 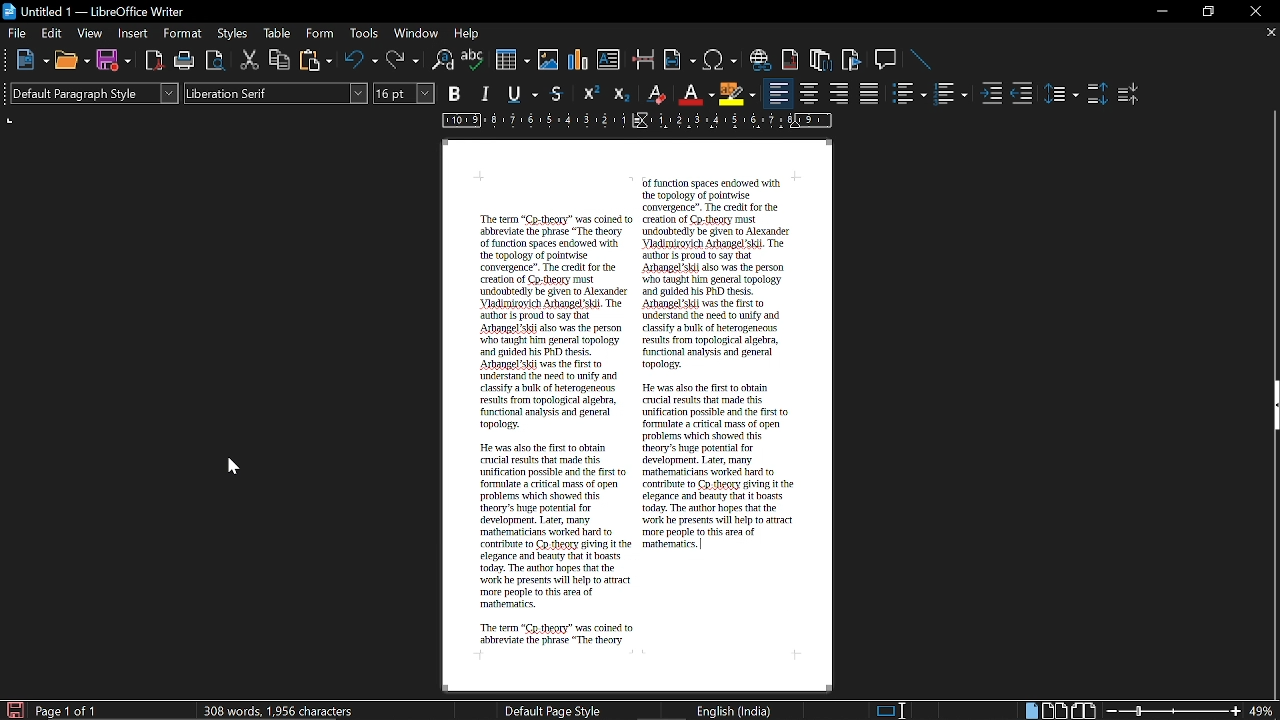 What do you see at coordinates (13, 710) in the screenshot?
I see `Save` at bounding box center [13, 710].